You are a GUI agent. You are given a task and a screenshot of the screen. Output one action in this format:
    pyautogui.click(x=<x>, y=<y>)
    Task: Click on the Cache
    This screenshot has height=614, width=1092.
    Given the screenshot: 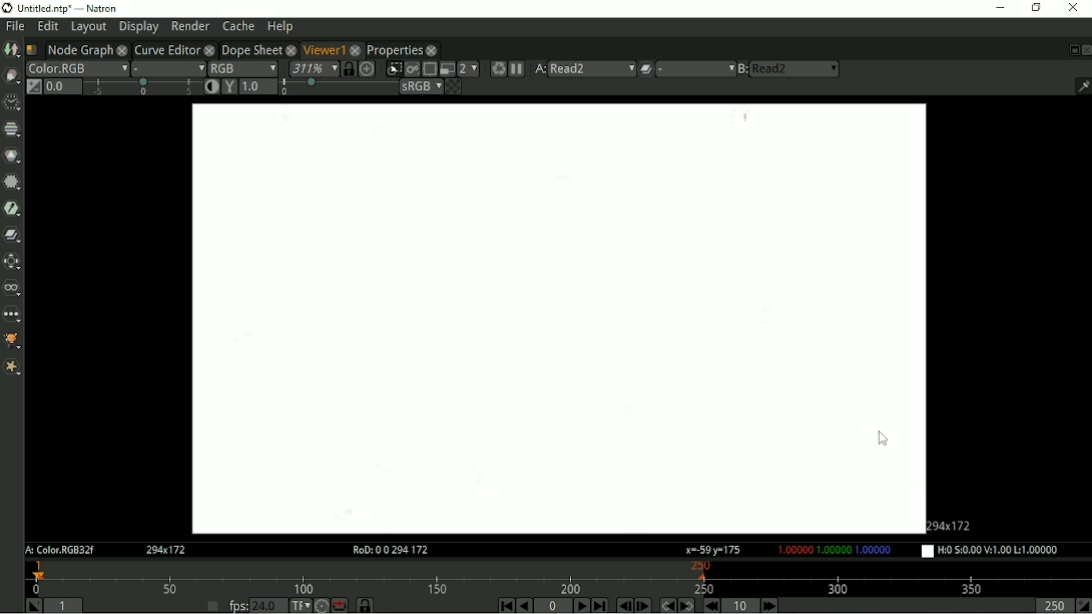 What is the action you would take?
    pyautogui.click(x=239, y=25)
    